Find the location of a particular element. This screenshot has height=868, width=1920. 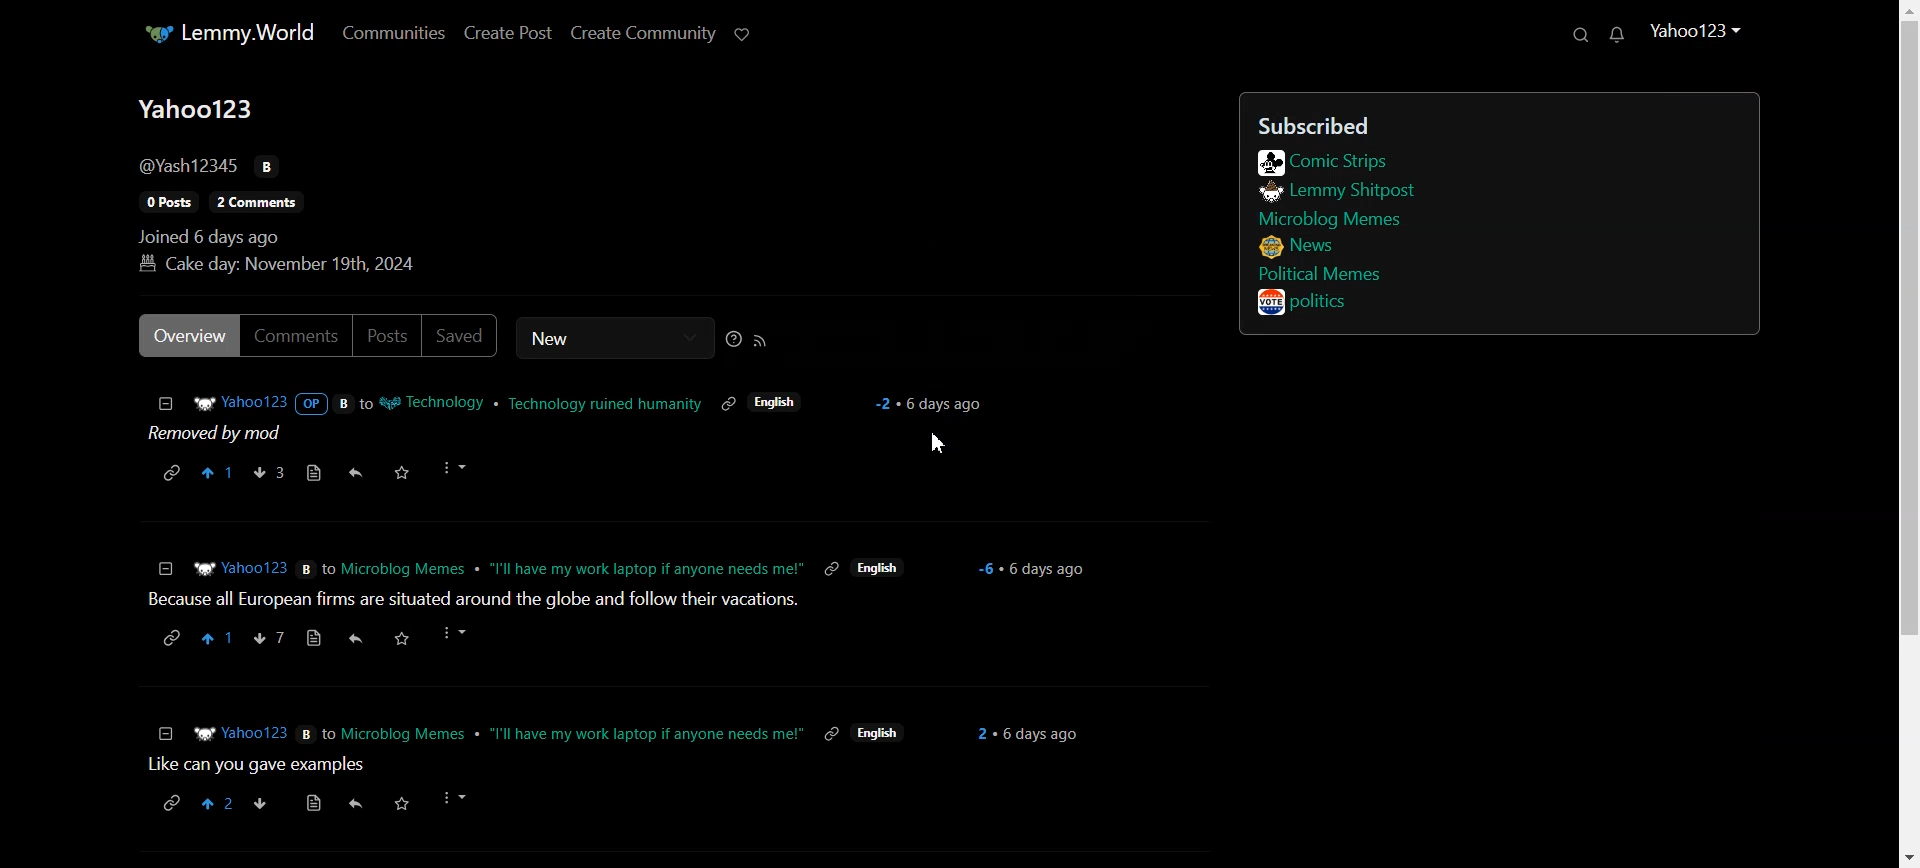

yahoo123 is located at coordinates (240, 568).